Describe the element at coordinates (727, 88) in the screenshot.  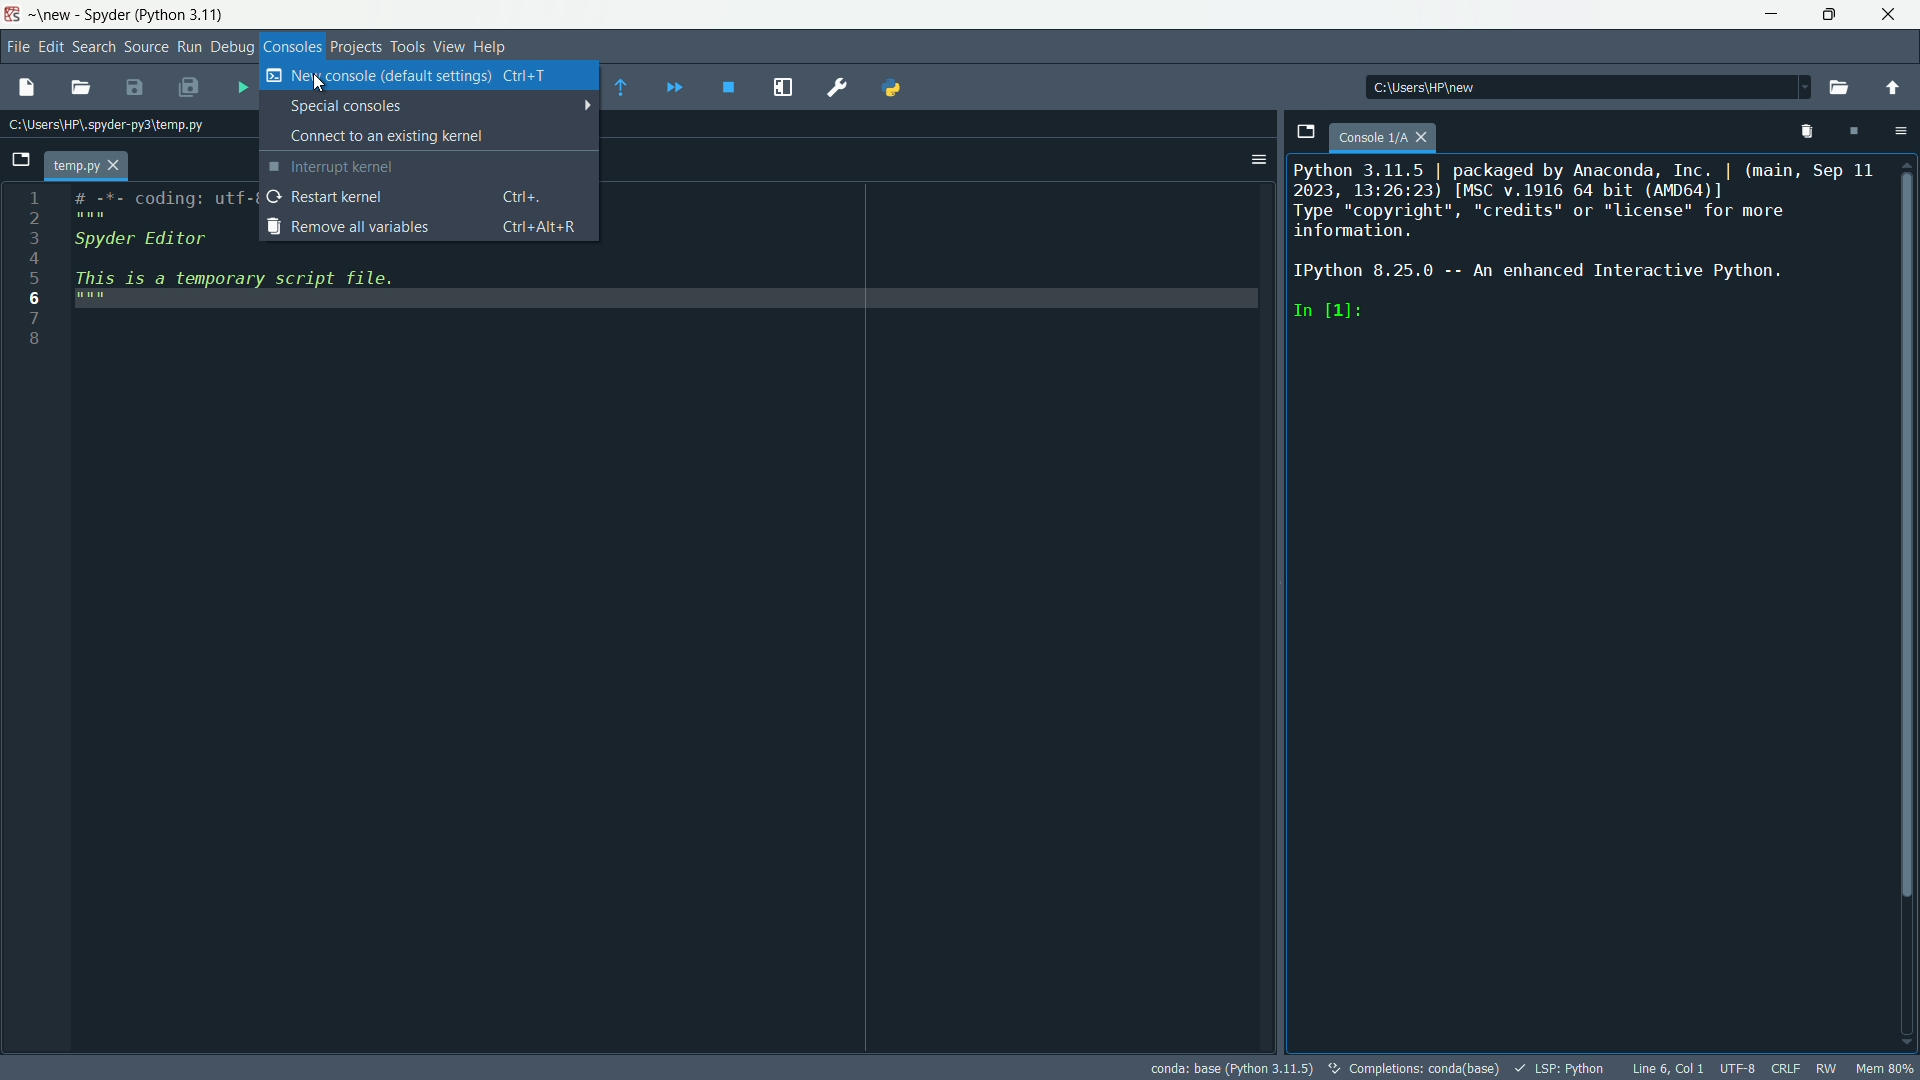
I see `stop debugging` at that location.